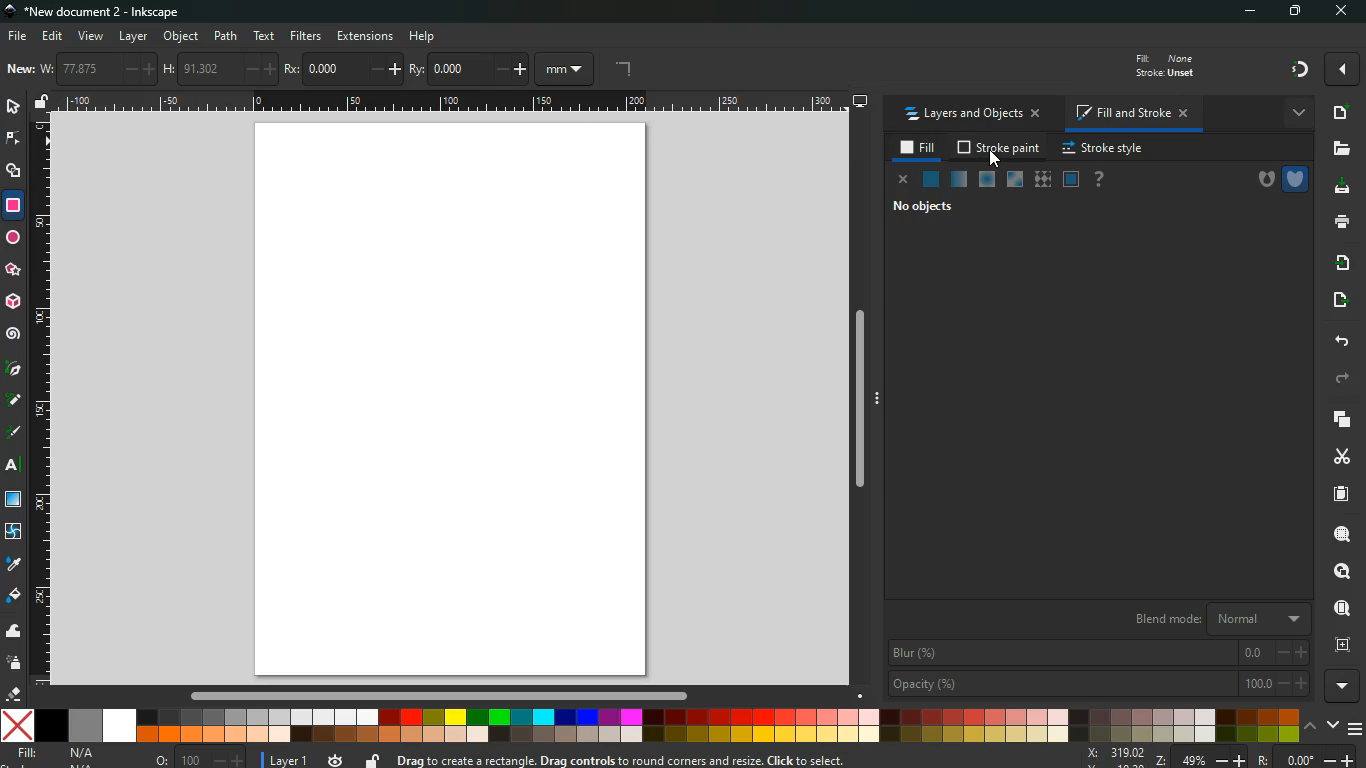 Image resolution: width=1366 pixels, height=768 pixels. I want to click on print, so click(1337, 223).